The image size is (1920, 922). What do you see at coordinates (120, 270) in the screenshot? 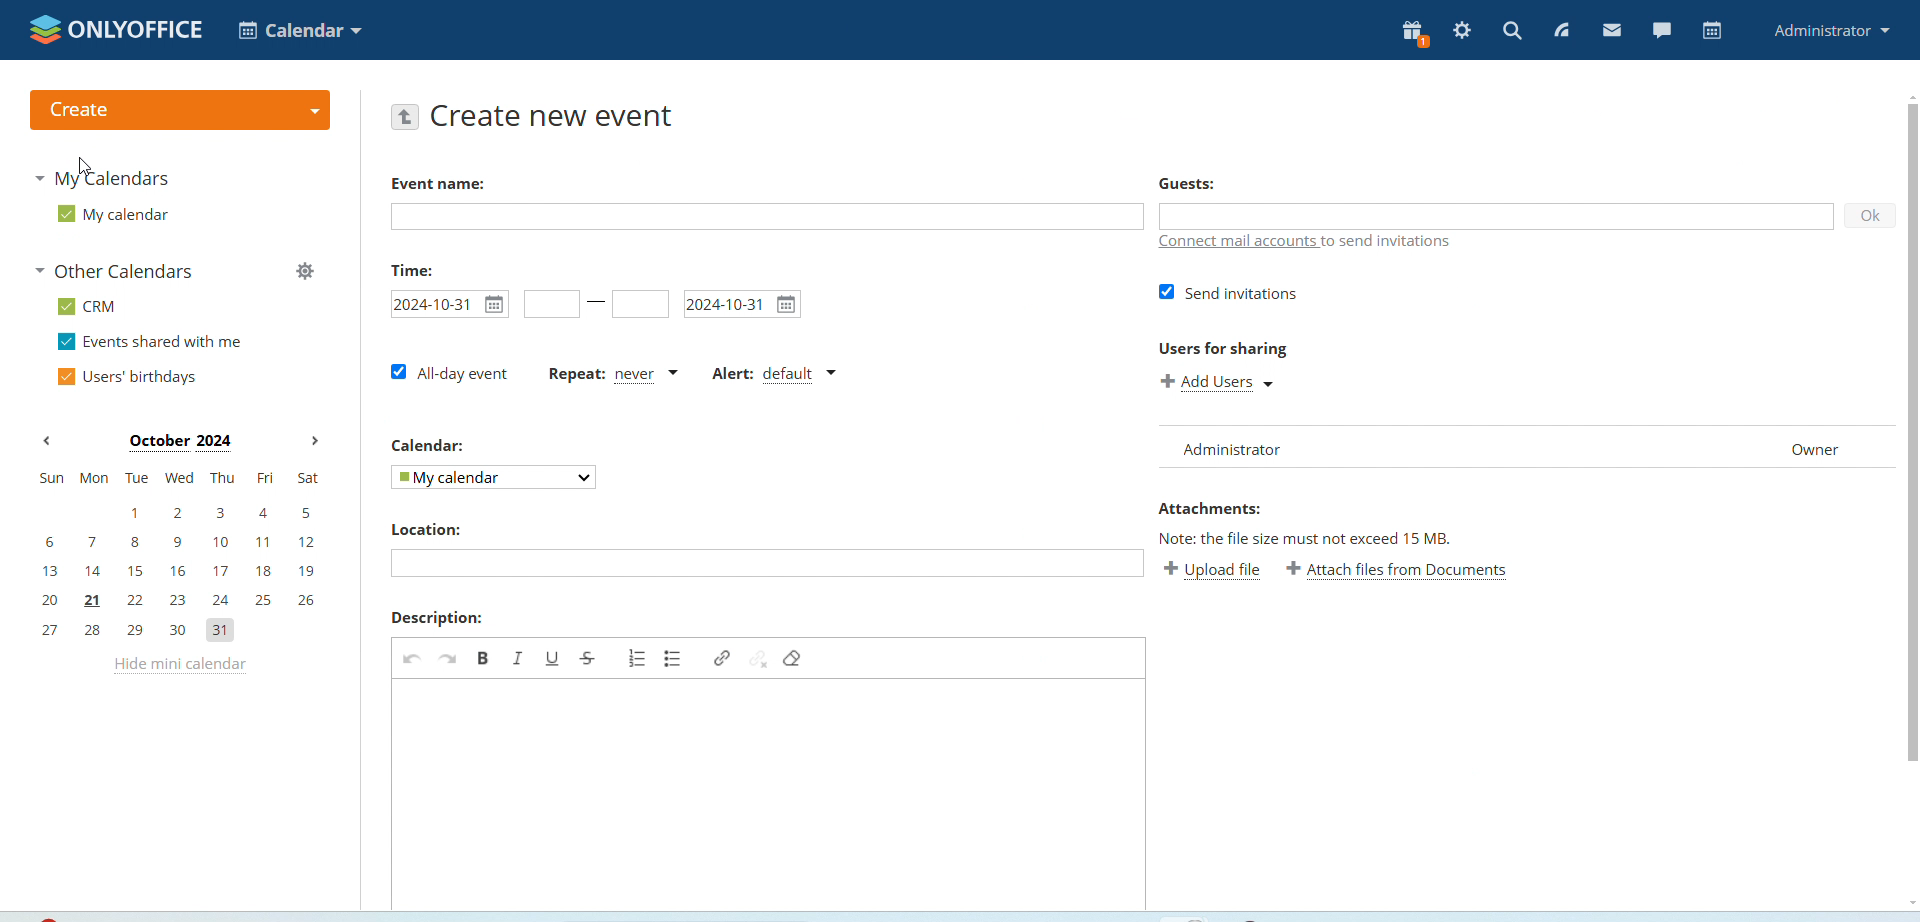
I see `other calendars` at bounding box center [120, 270].